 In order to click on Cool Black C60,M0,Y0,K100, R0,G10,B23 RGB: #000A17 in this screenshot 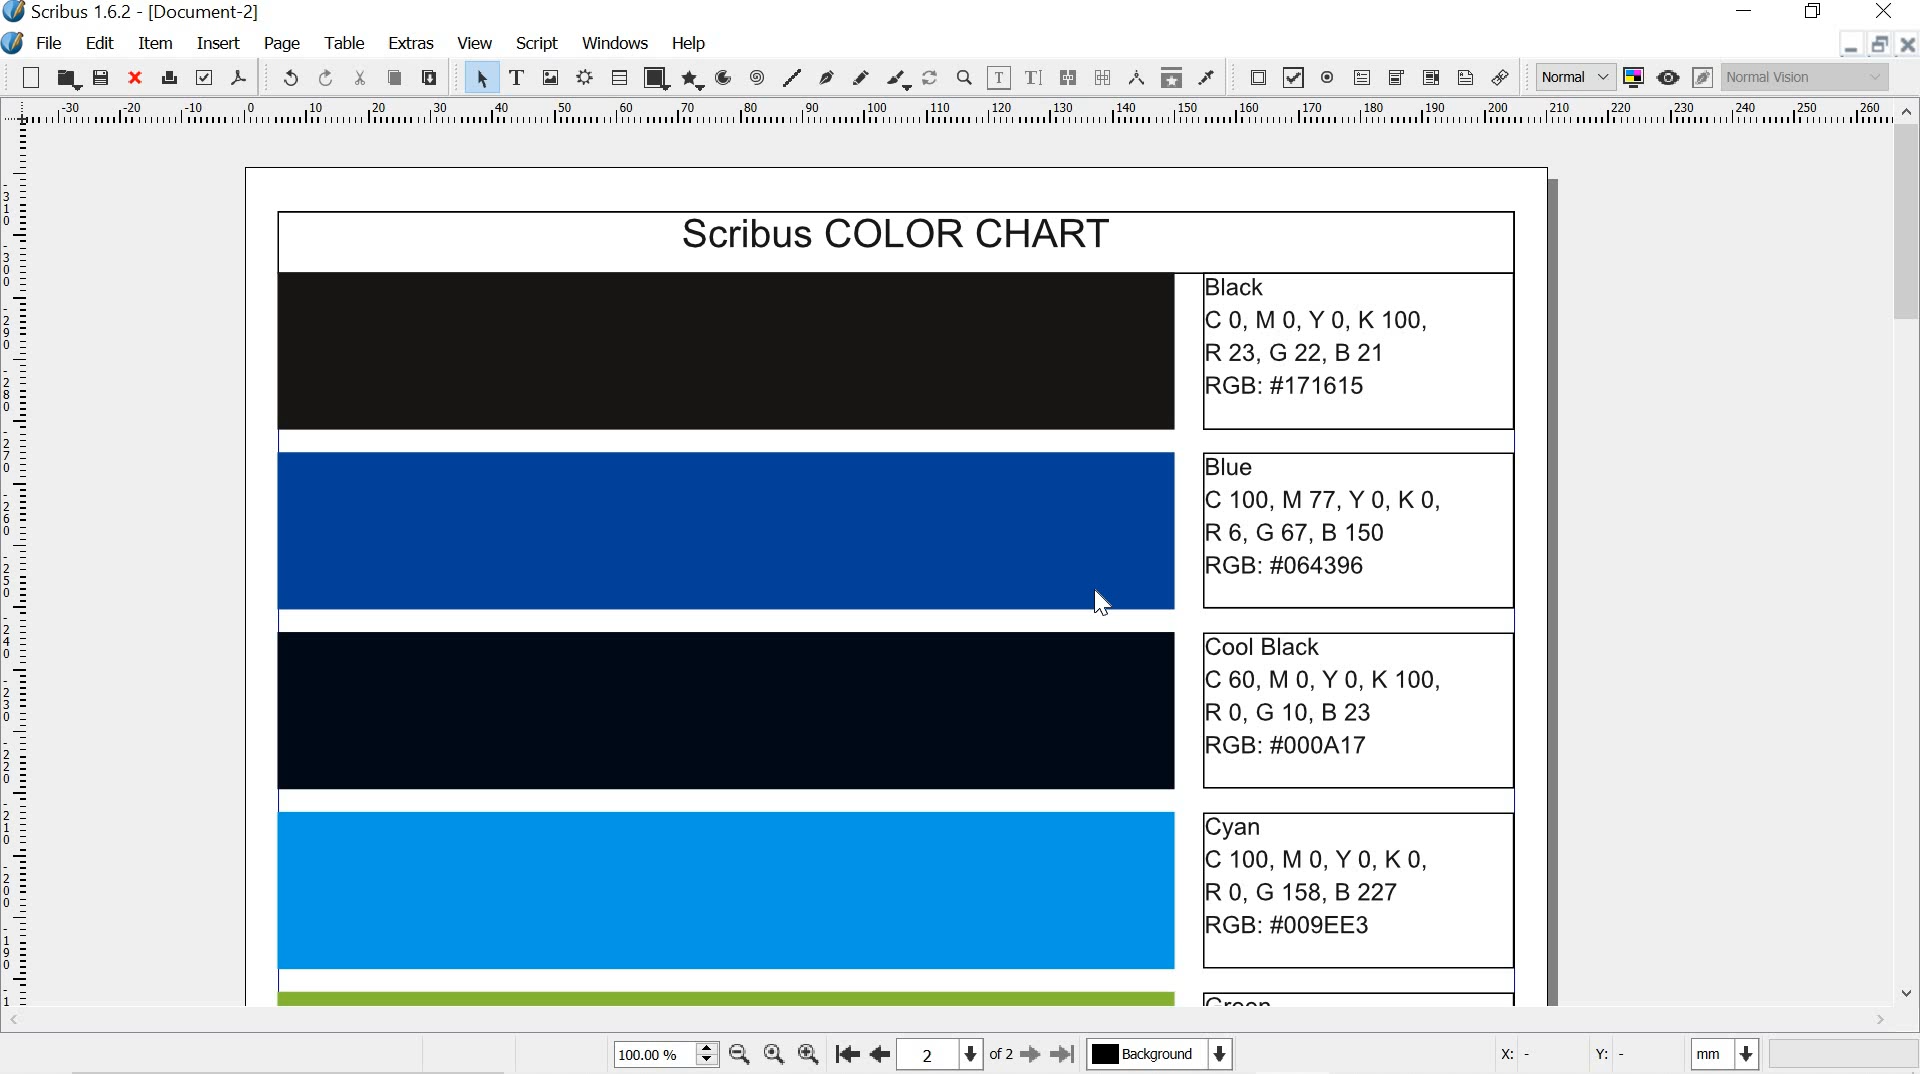, I will do `click(1360, 705)`.